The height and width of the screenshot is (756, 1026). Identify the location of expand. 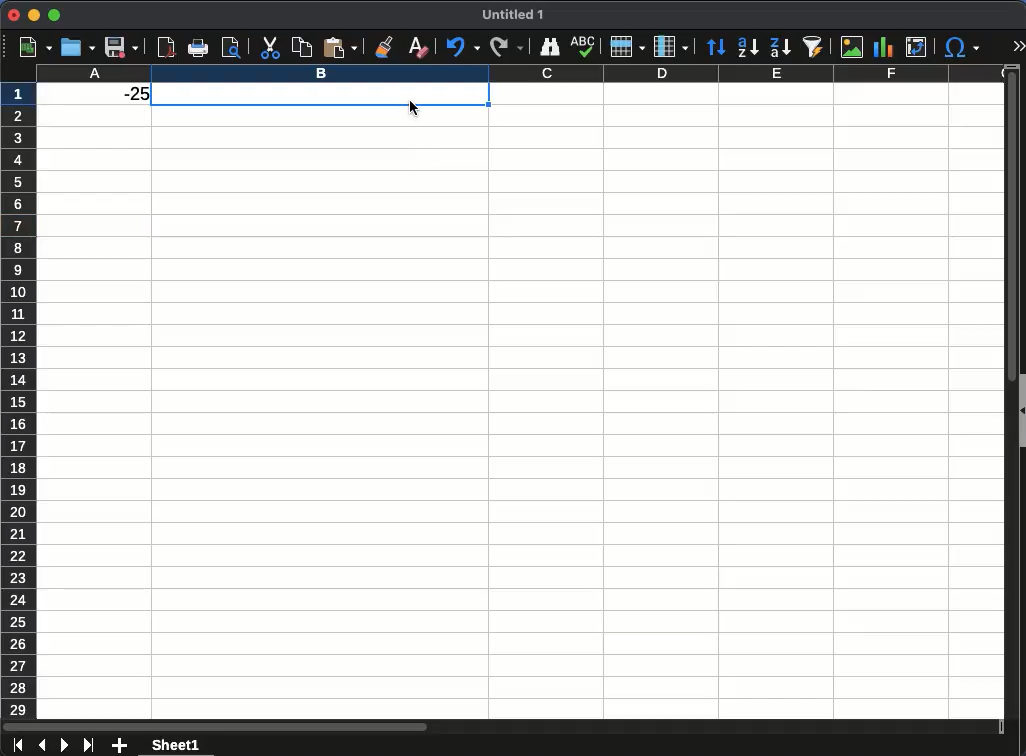
(1018, 45).